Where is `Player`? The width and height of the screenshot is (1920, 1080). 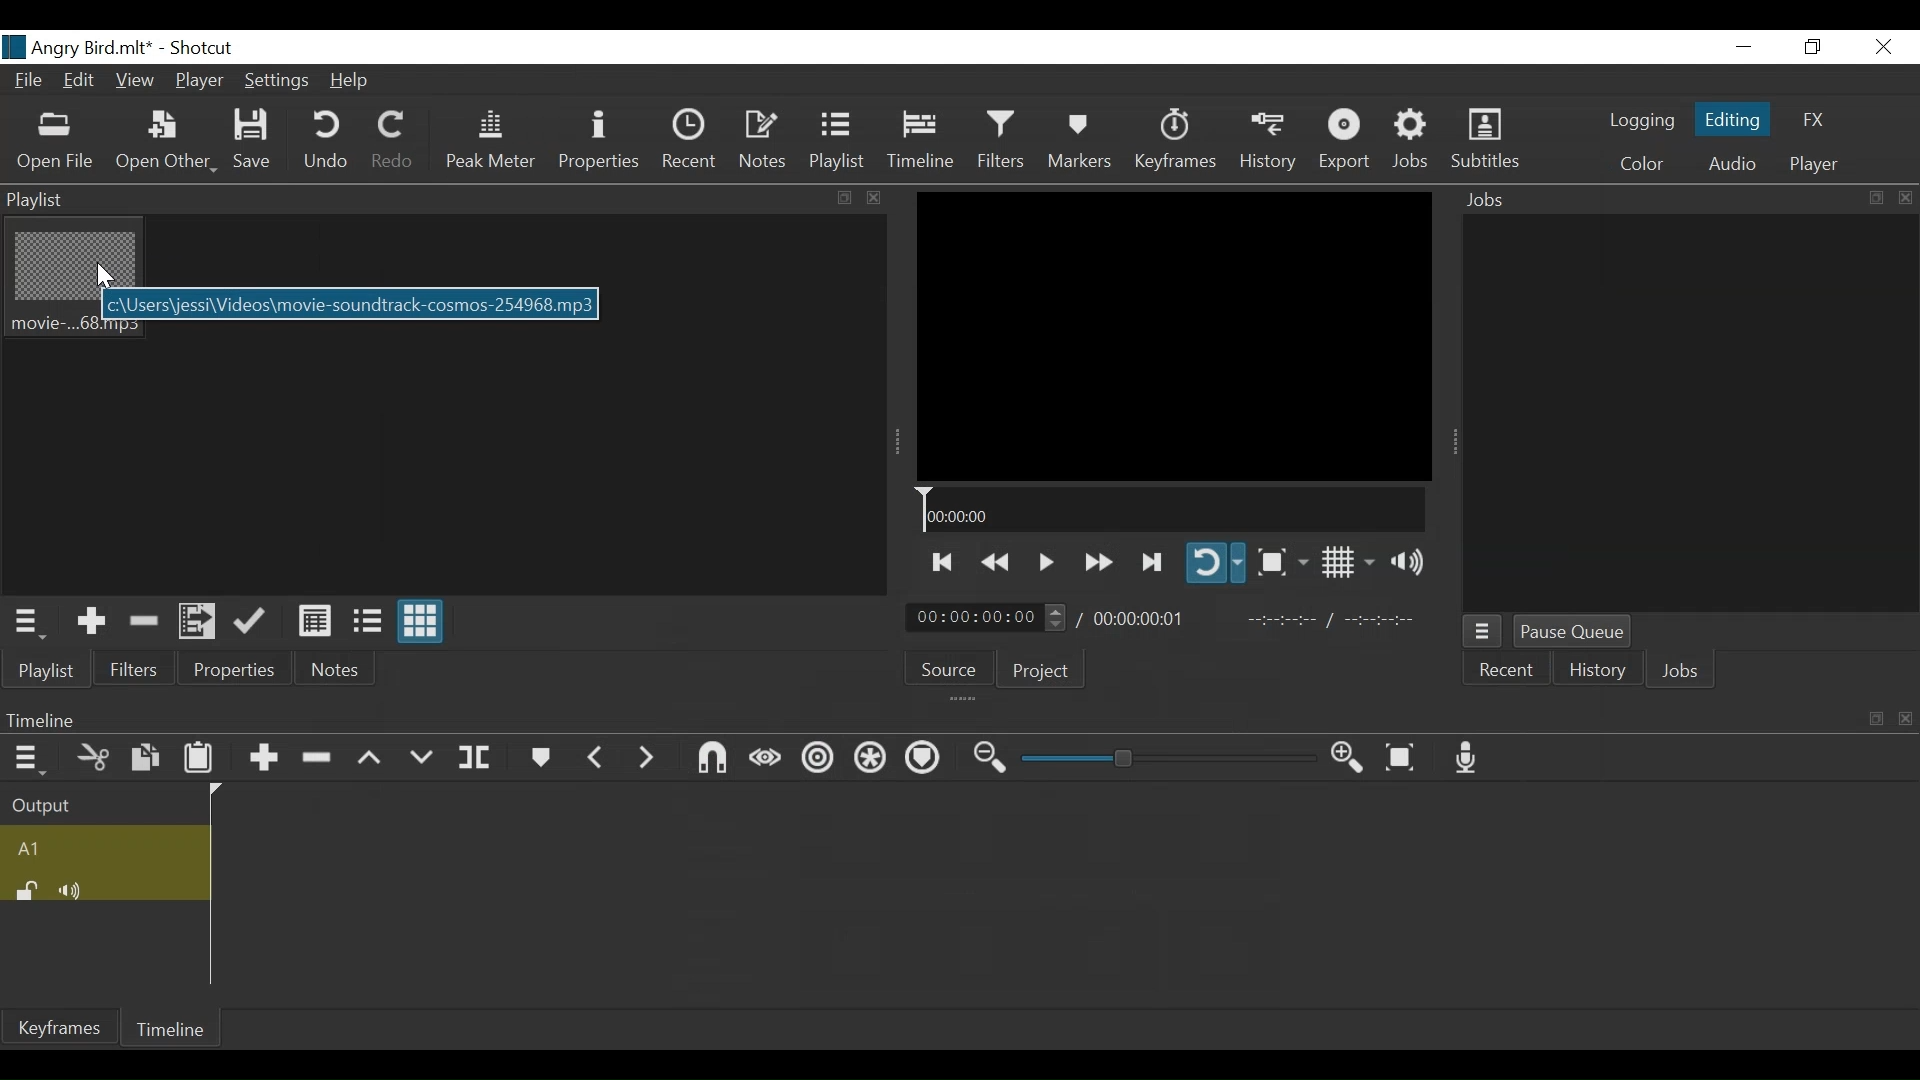 Player is located at coordinates (196, 83).